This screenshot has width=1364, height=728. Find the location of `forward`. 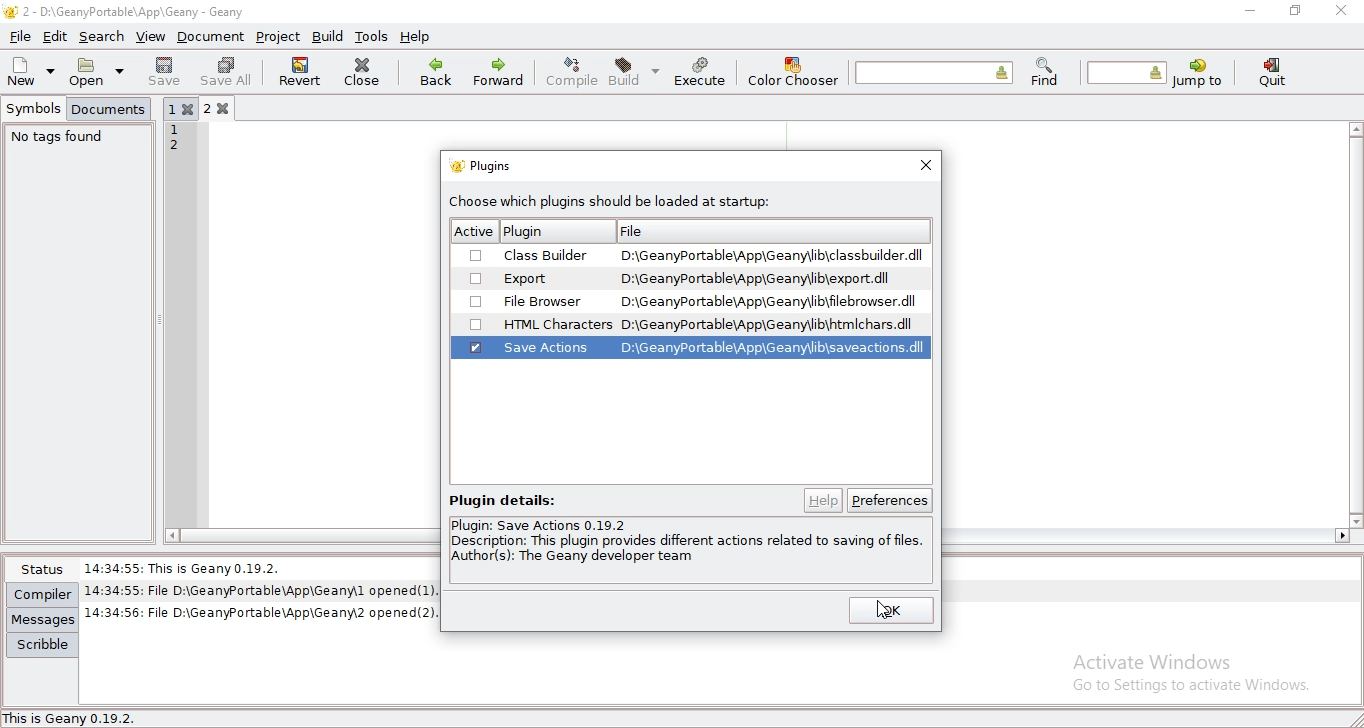

forward is located at coordinates (502, 71).